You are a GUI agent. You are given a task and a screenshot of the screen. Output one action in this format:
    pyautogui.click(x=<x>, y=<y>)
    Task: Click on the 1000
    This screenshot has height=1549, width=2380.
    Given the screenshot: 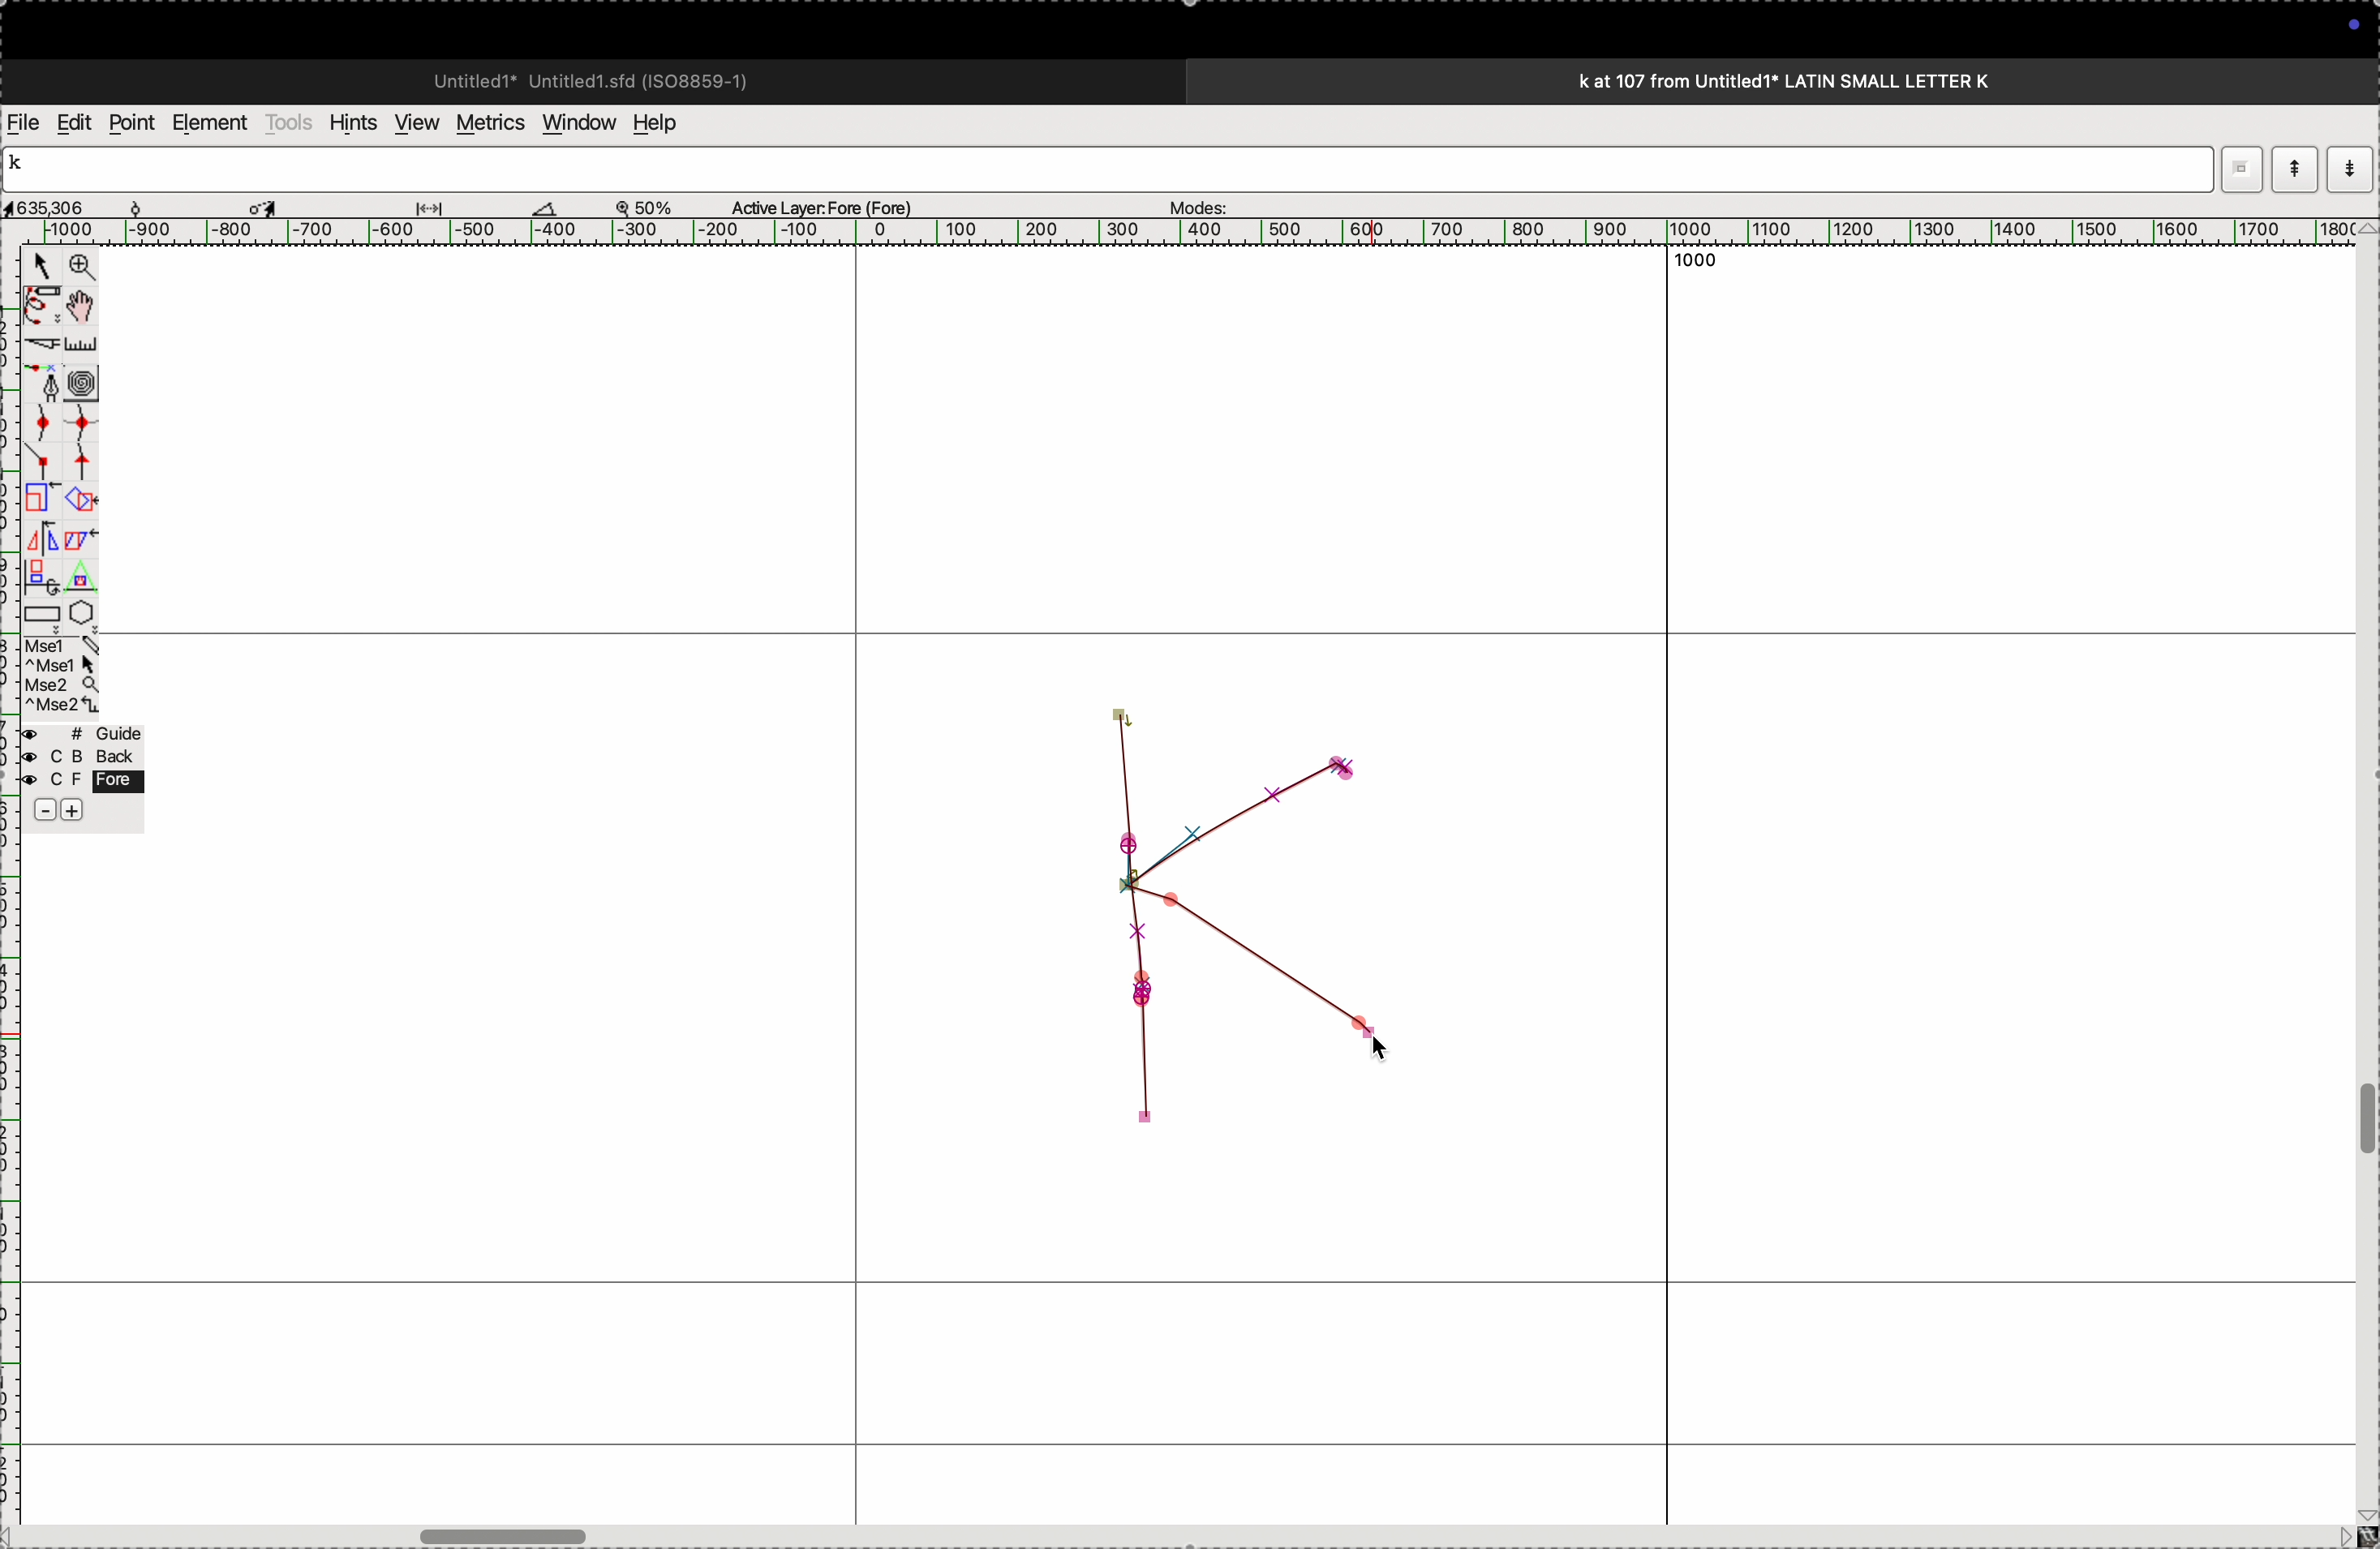 What is the action you would take?
    pyautogui.click(x=1687, y=269)
    